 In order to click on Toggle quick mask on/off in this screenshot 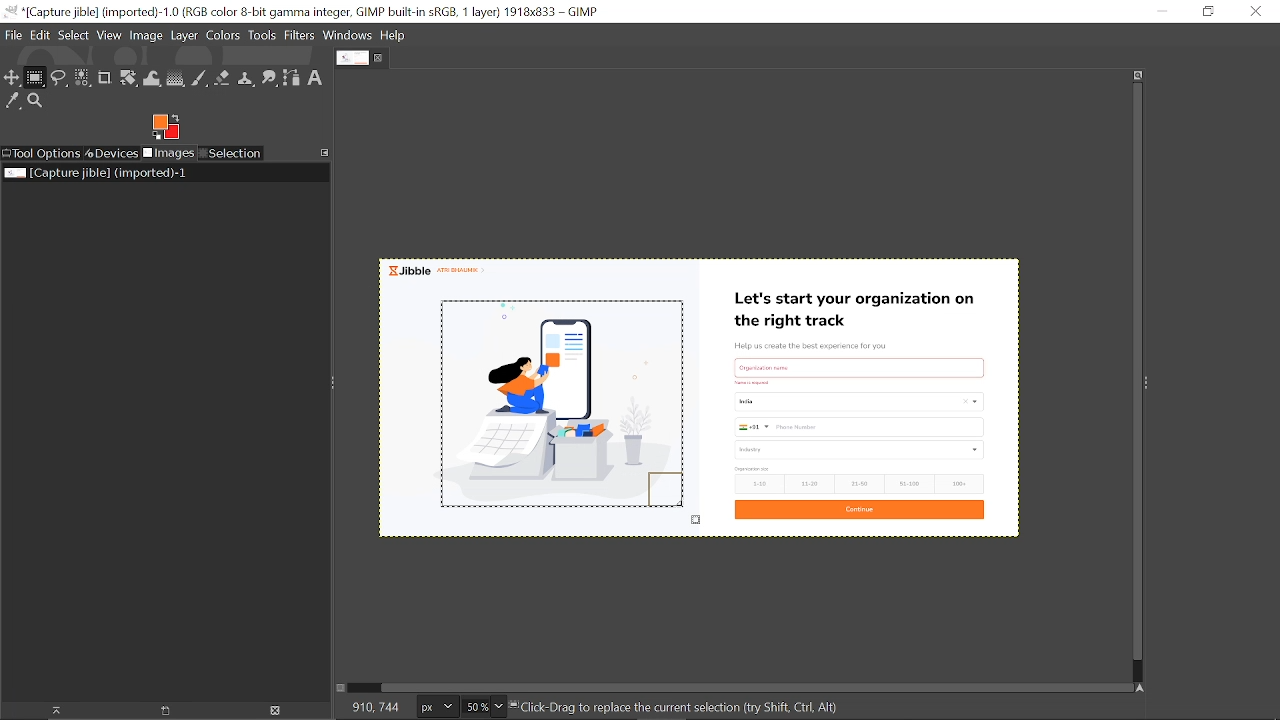, I will do `click(344, 689)`.